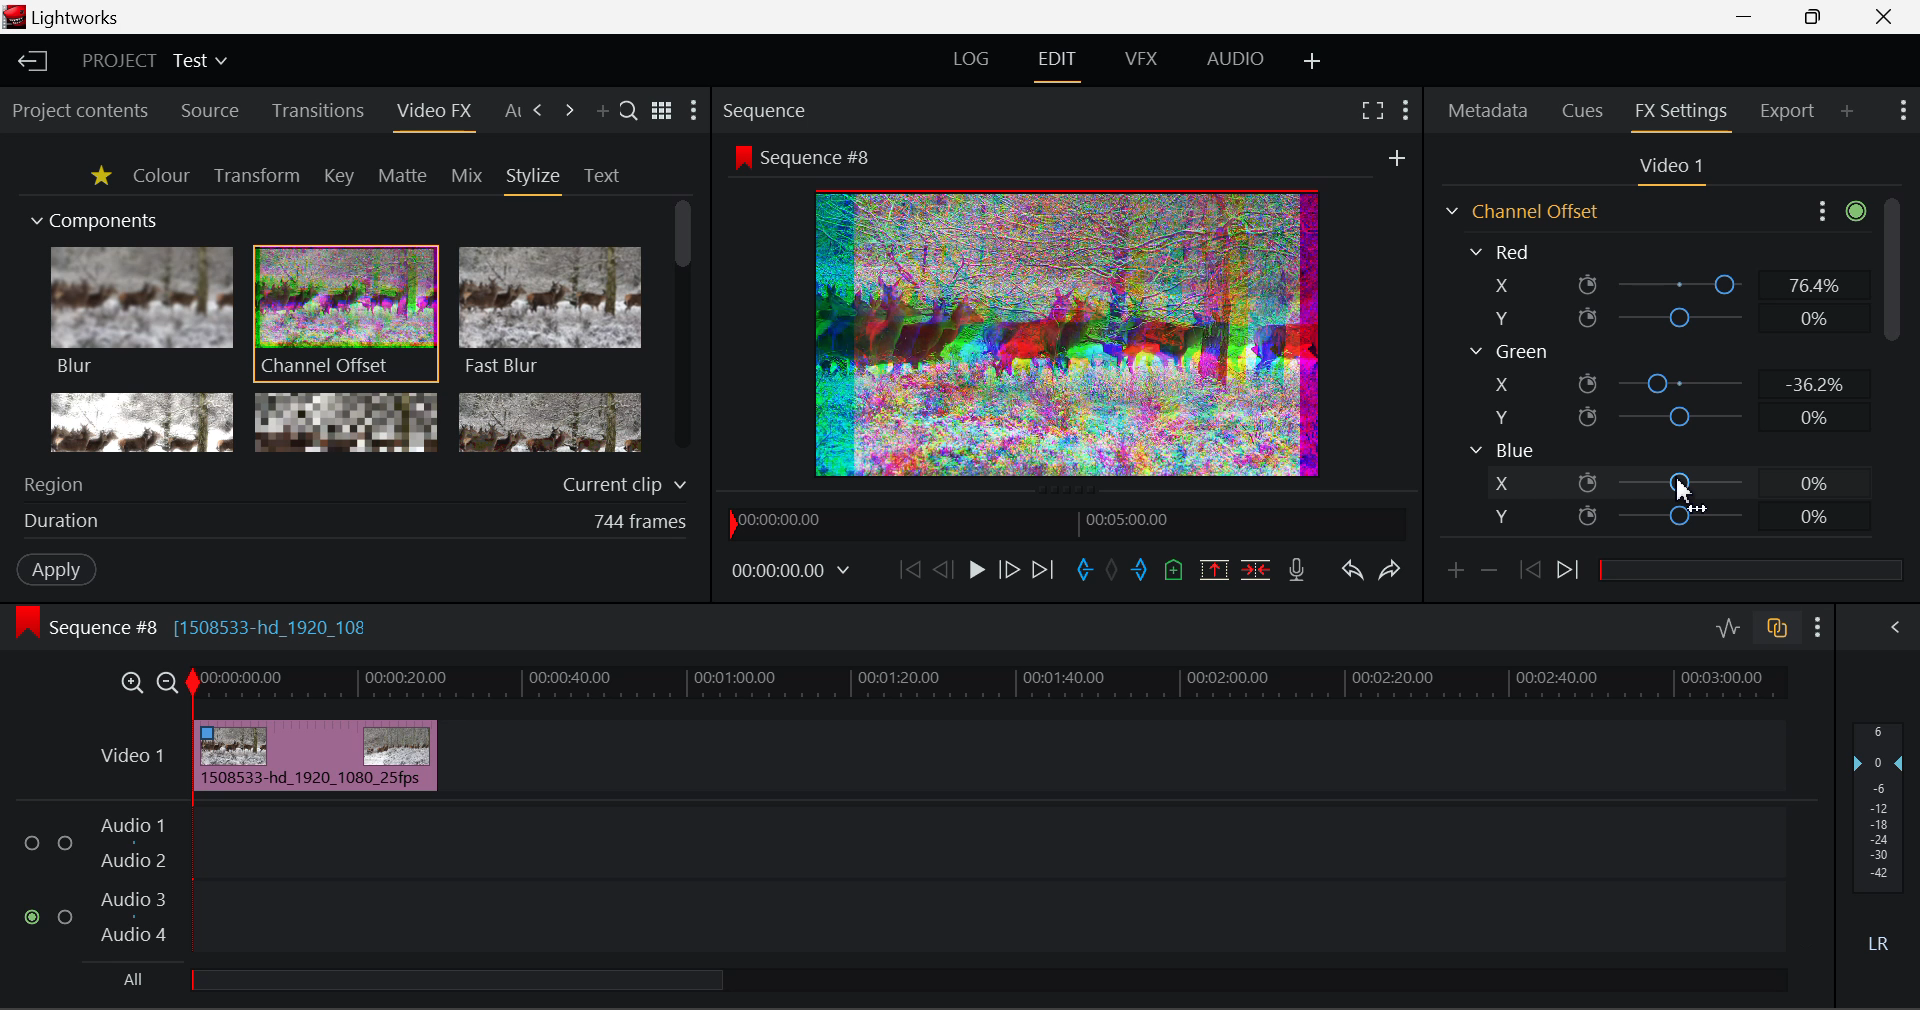 This screenshot has height=1010, width=1920. What do you see at coordinates (1374, 113) in the screenshot?
I see `Full Screen` at bounding box center [1374, 113].